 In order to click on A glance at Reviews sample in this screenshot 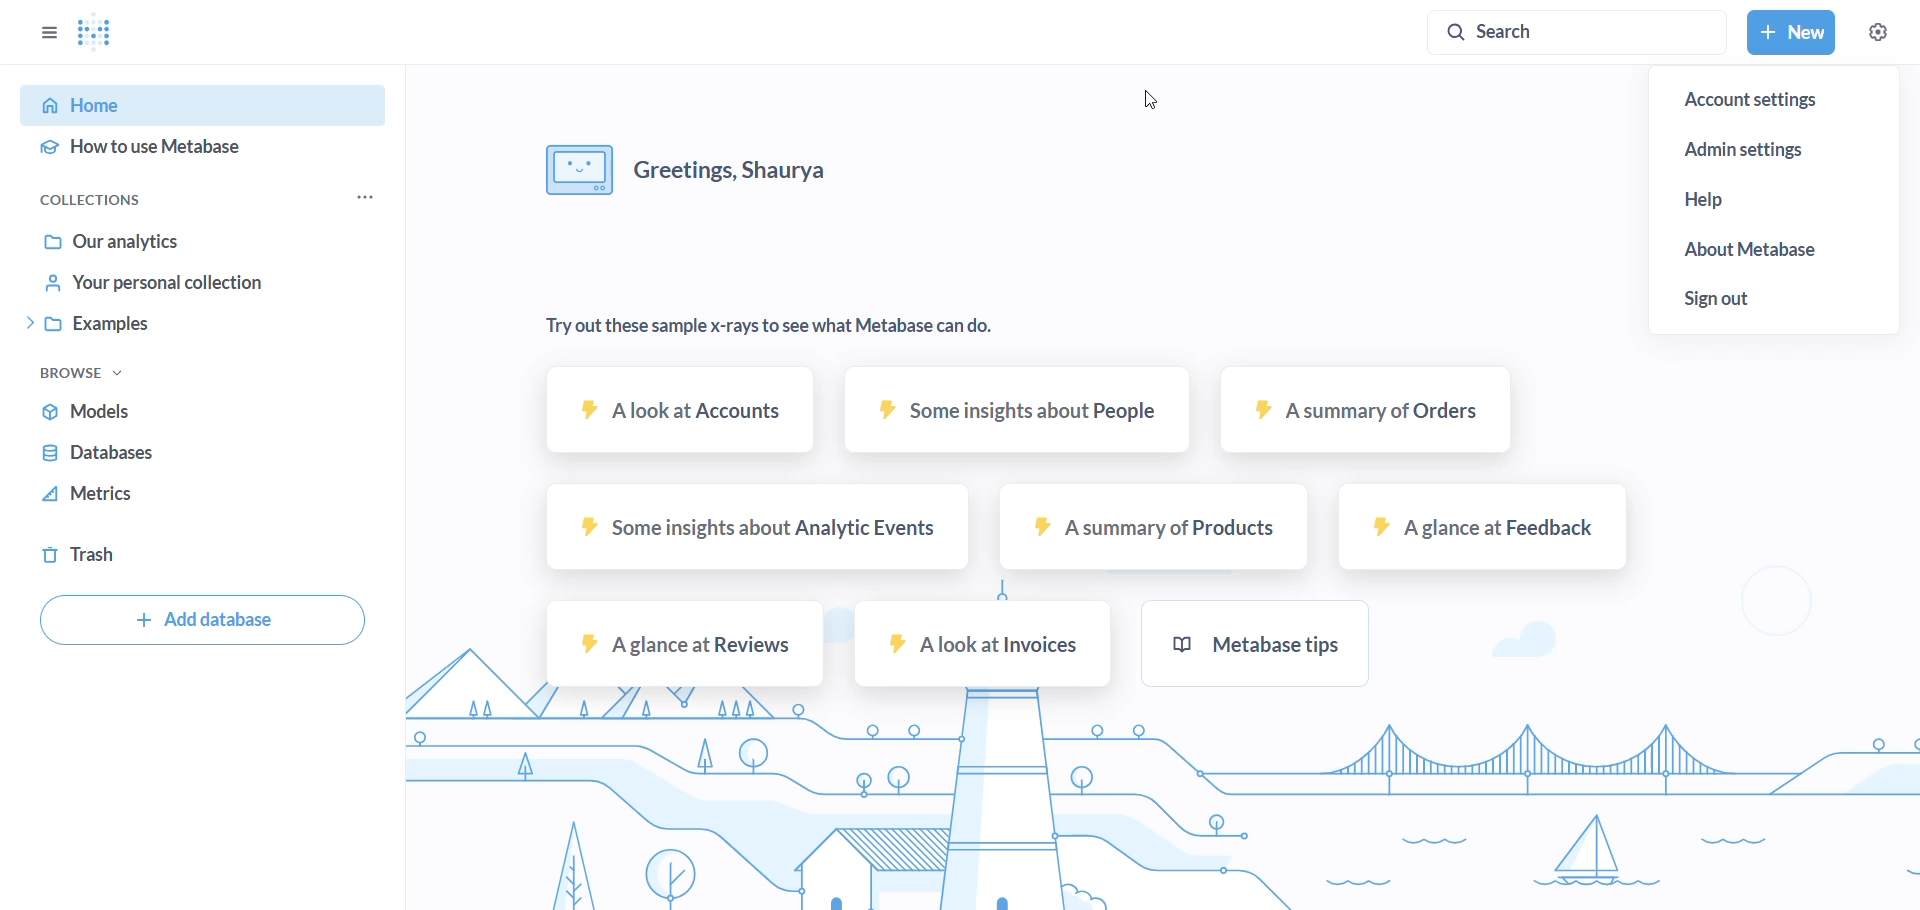, I will do `click(679, 642)`.